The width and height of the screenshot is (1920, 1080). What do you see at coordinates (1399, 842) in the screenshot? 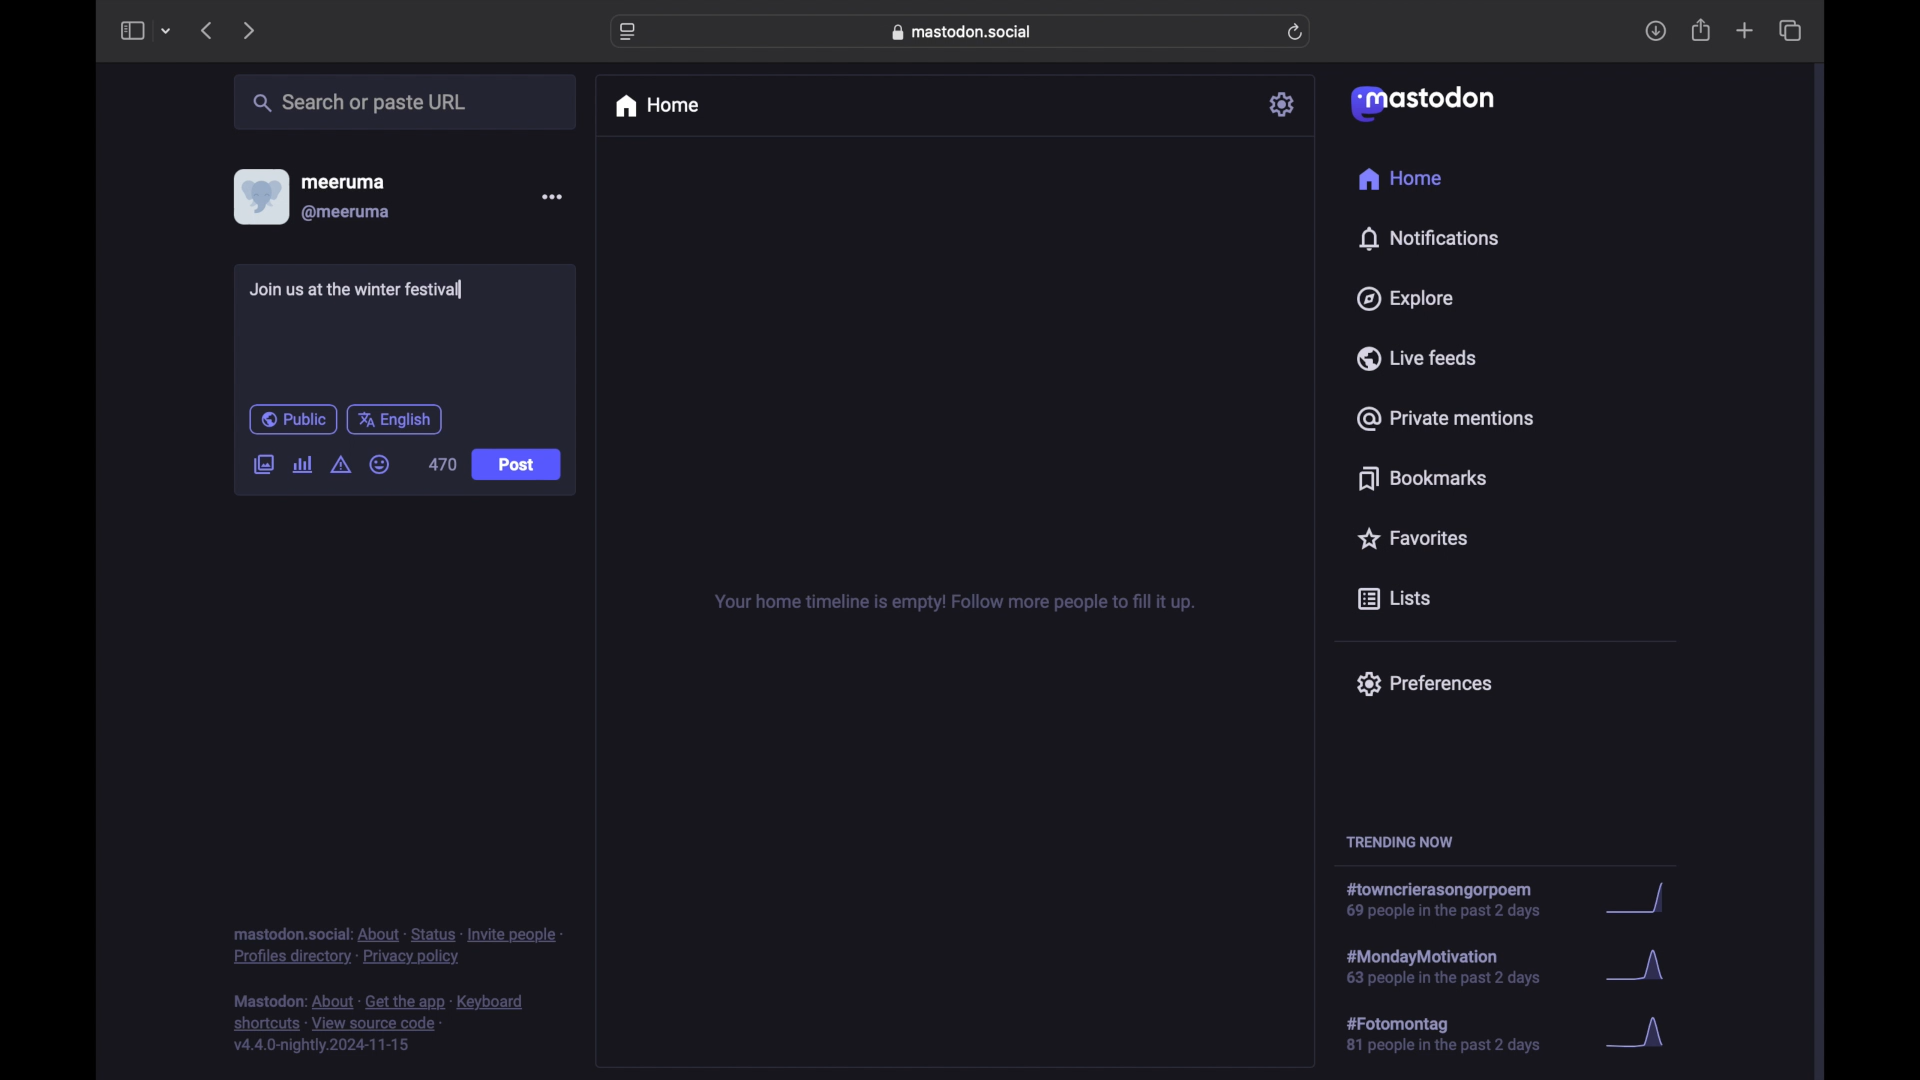
I see `trending now` at bounding box center [1399, 842].